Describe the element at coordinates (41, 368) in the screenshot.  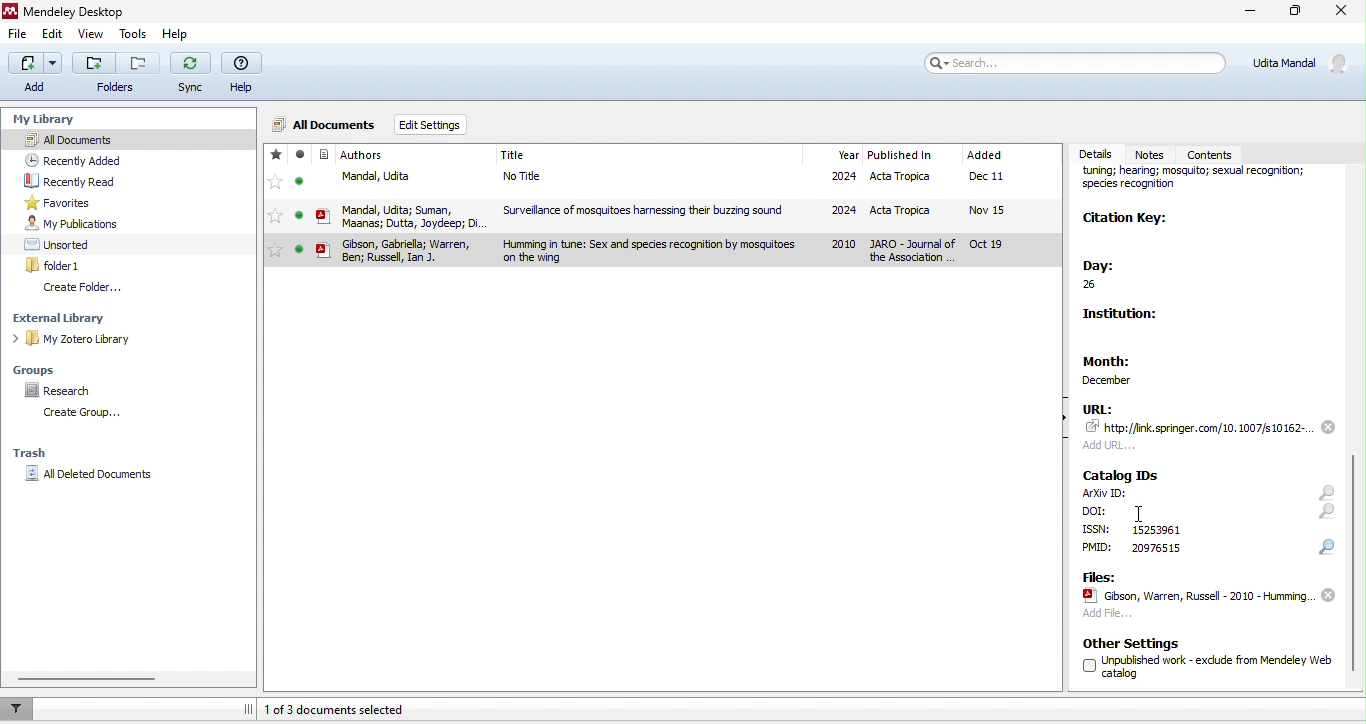
I see `groups` at that location.